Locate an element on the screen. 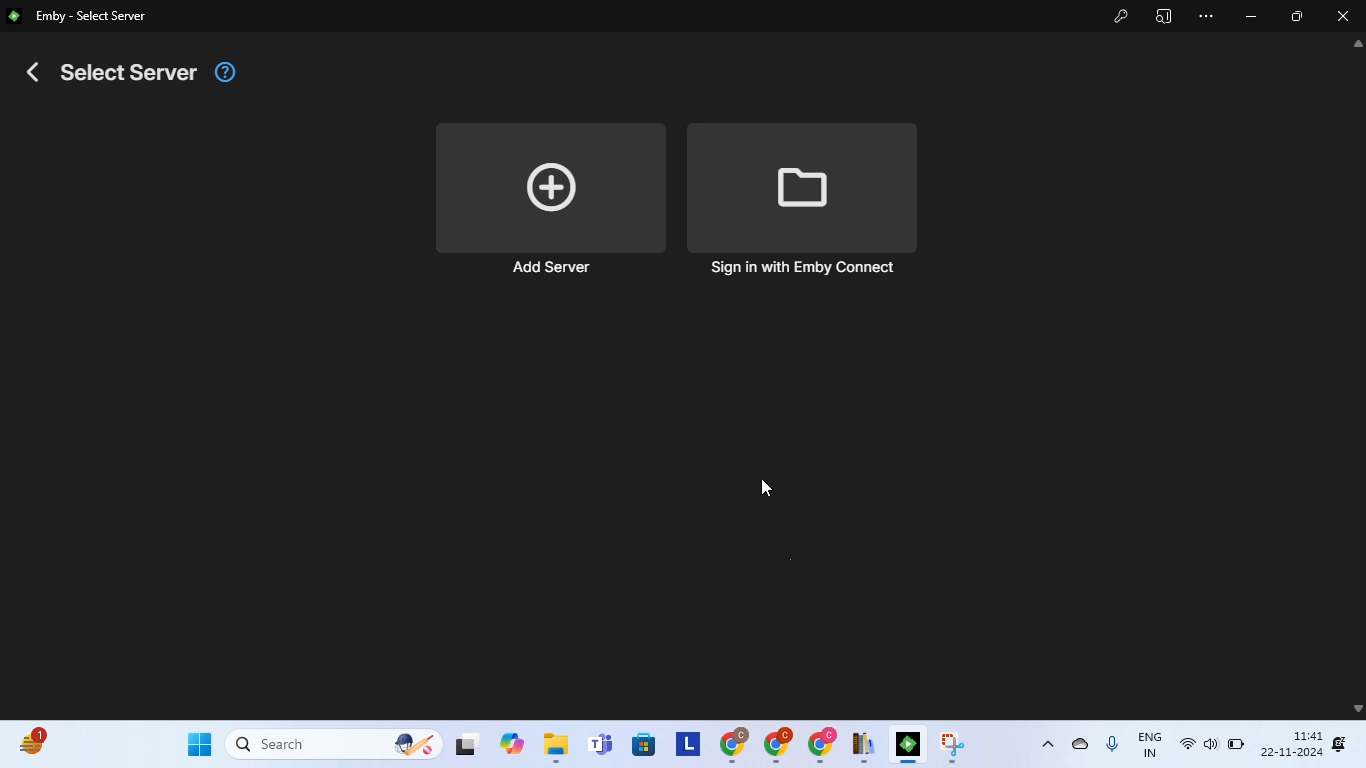  show hidden icons is located at coordinates (1048, 743).